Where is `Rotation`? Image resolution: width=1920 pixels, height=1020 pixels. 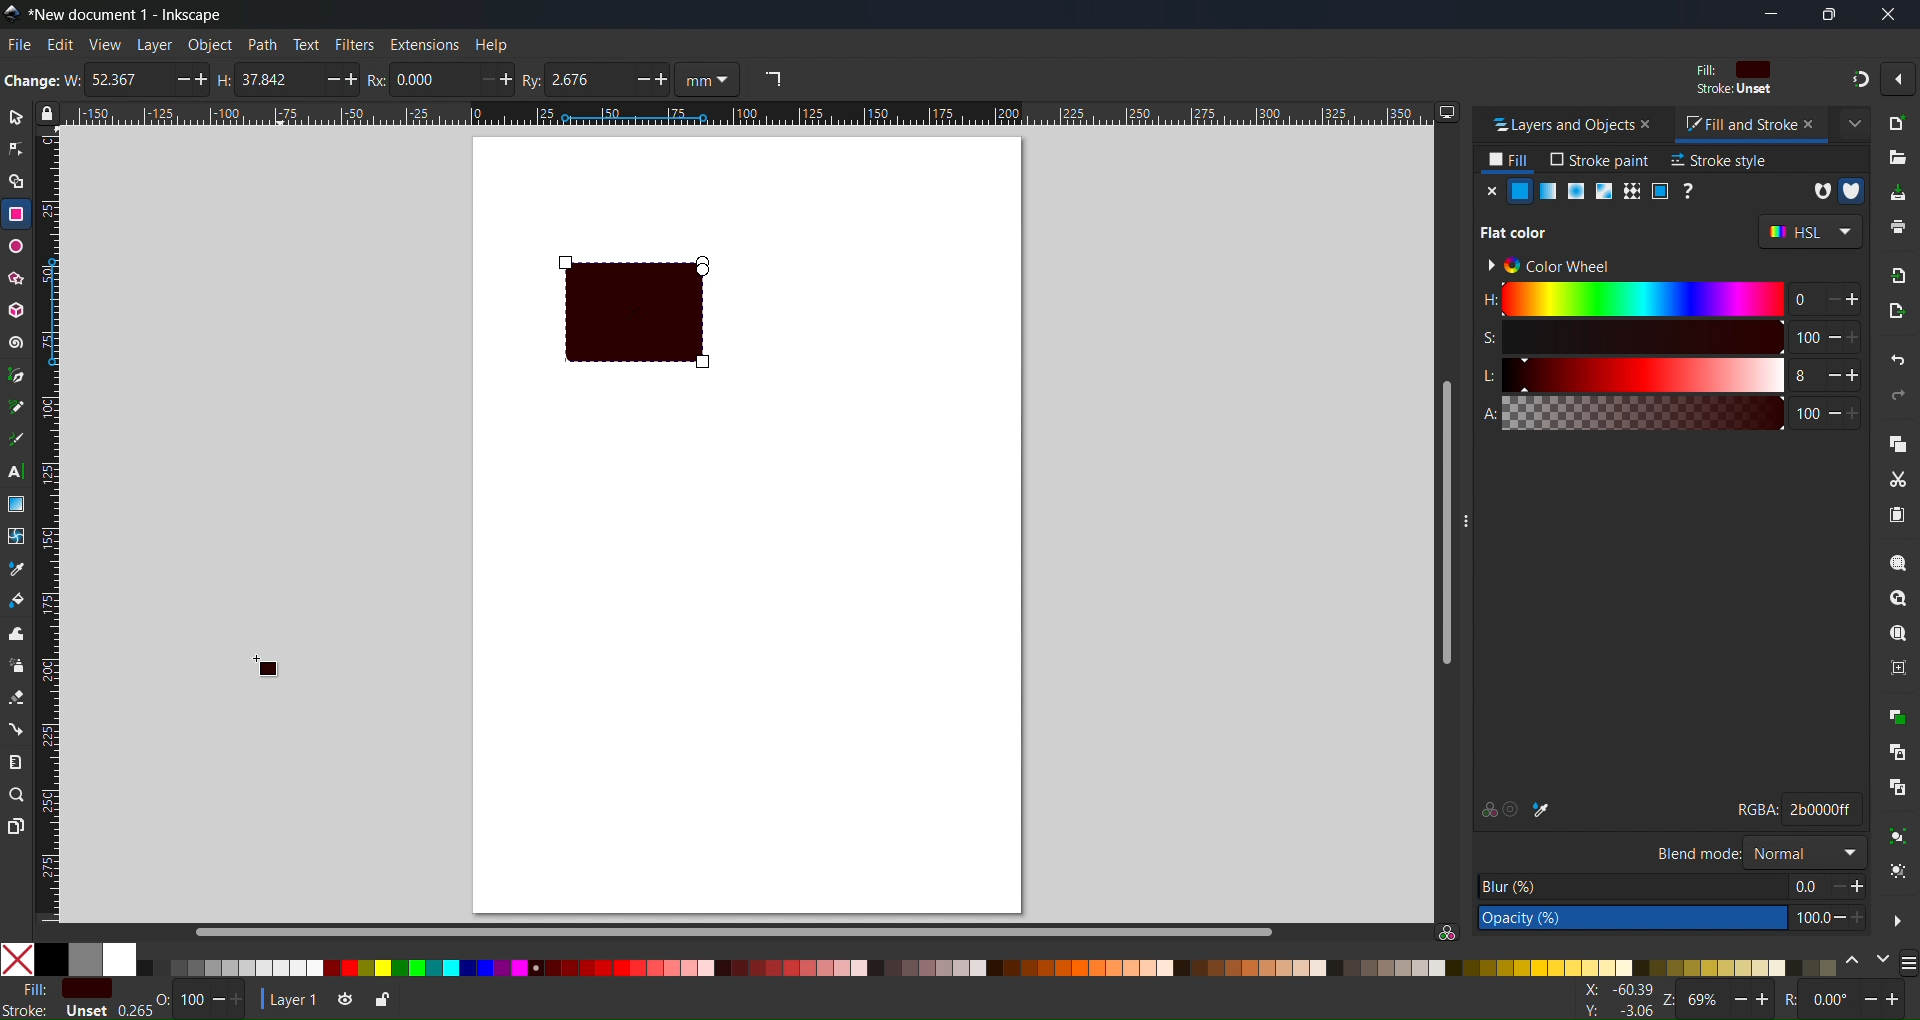 Rotation is located at coordinates (1795, 1000).